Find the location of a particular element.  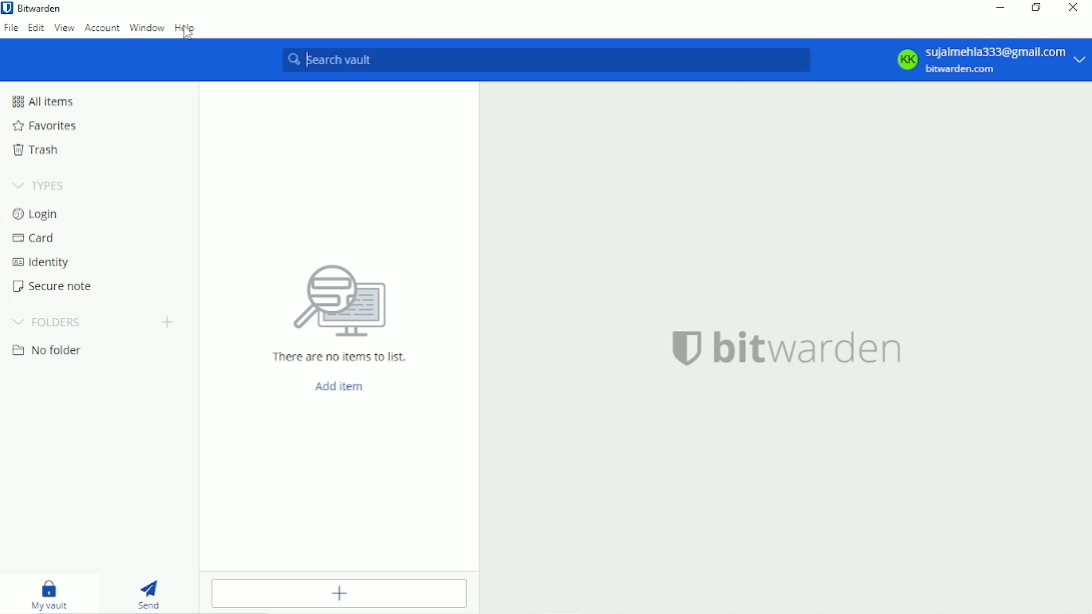

Help is located at coordinates (186, 28).